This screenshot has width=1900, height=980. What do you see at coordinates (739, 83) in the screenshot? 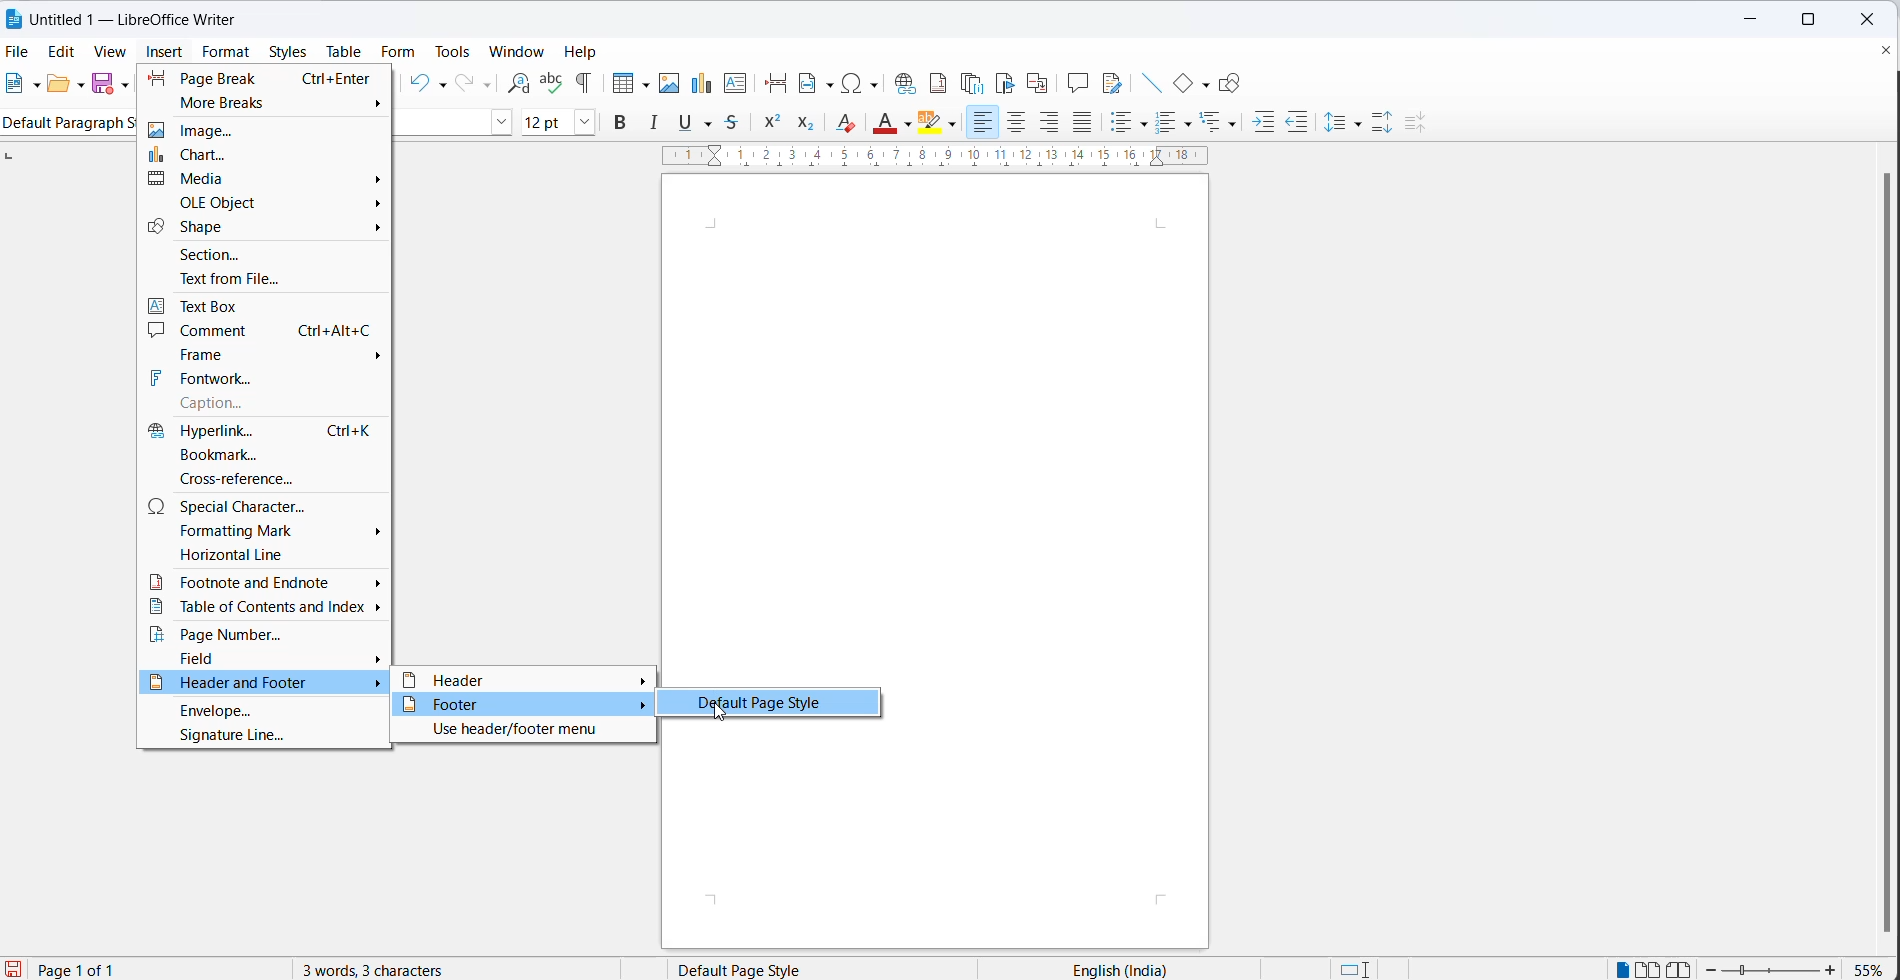
I see `insert text` at bounding box center [739, 83].